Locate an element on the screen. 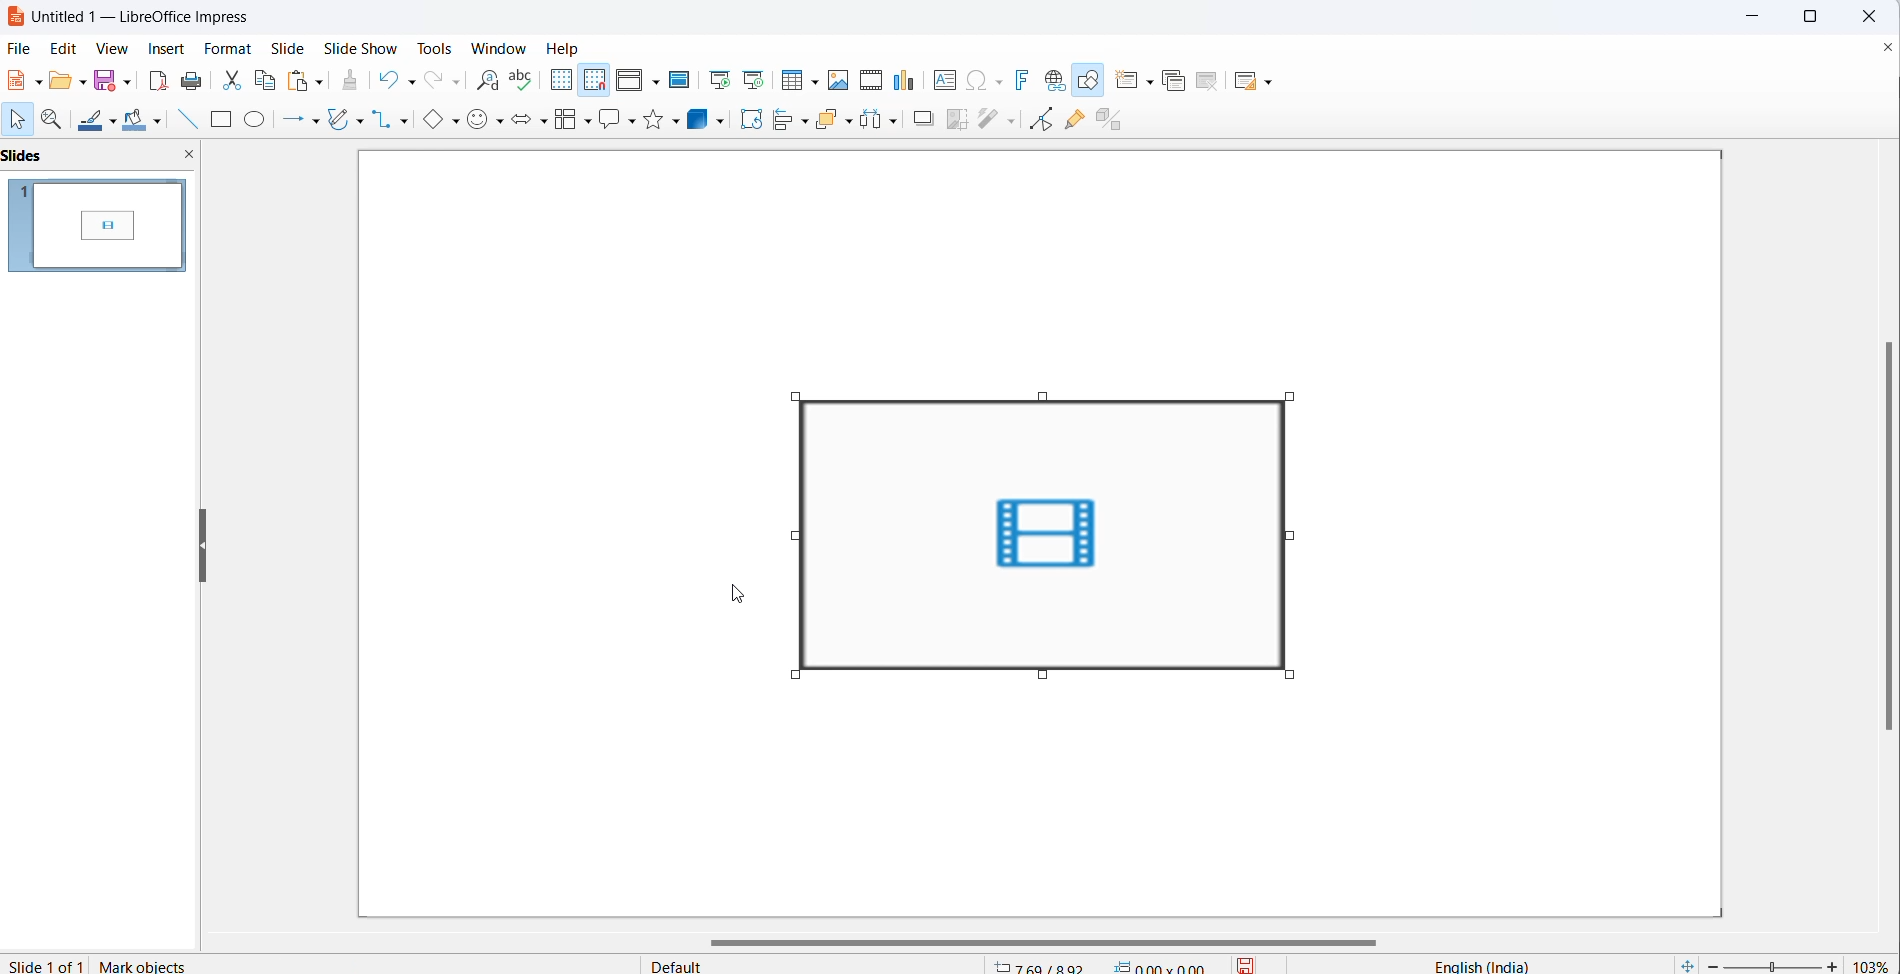 Image resolution: width=1900 pixels, height=974 pixels. block arrows options is located at coordinates (545, 122).